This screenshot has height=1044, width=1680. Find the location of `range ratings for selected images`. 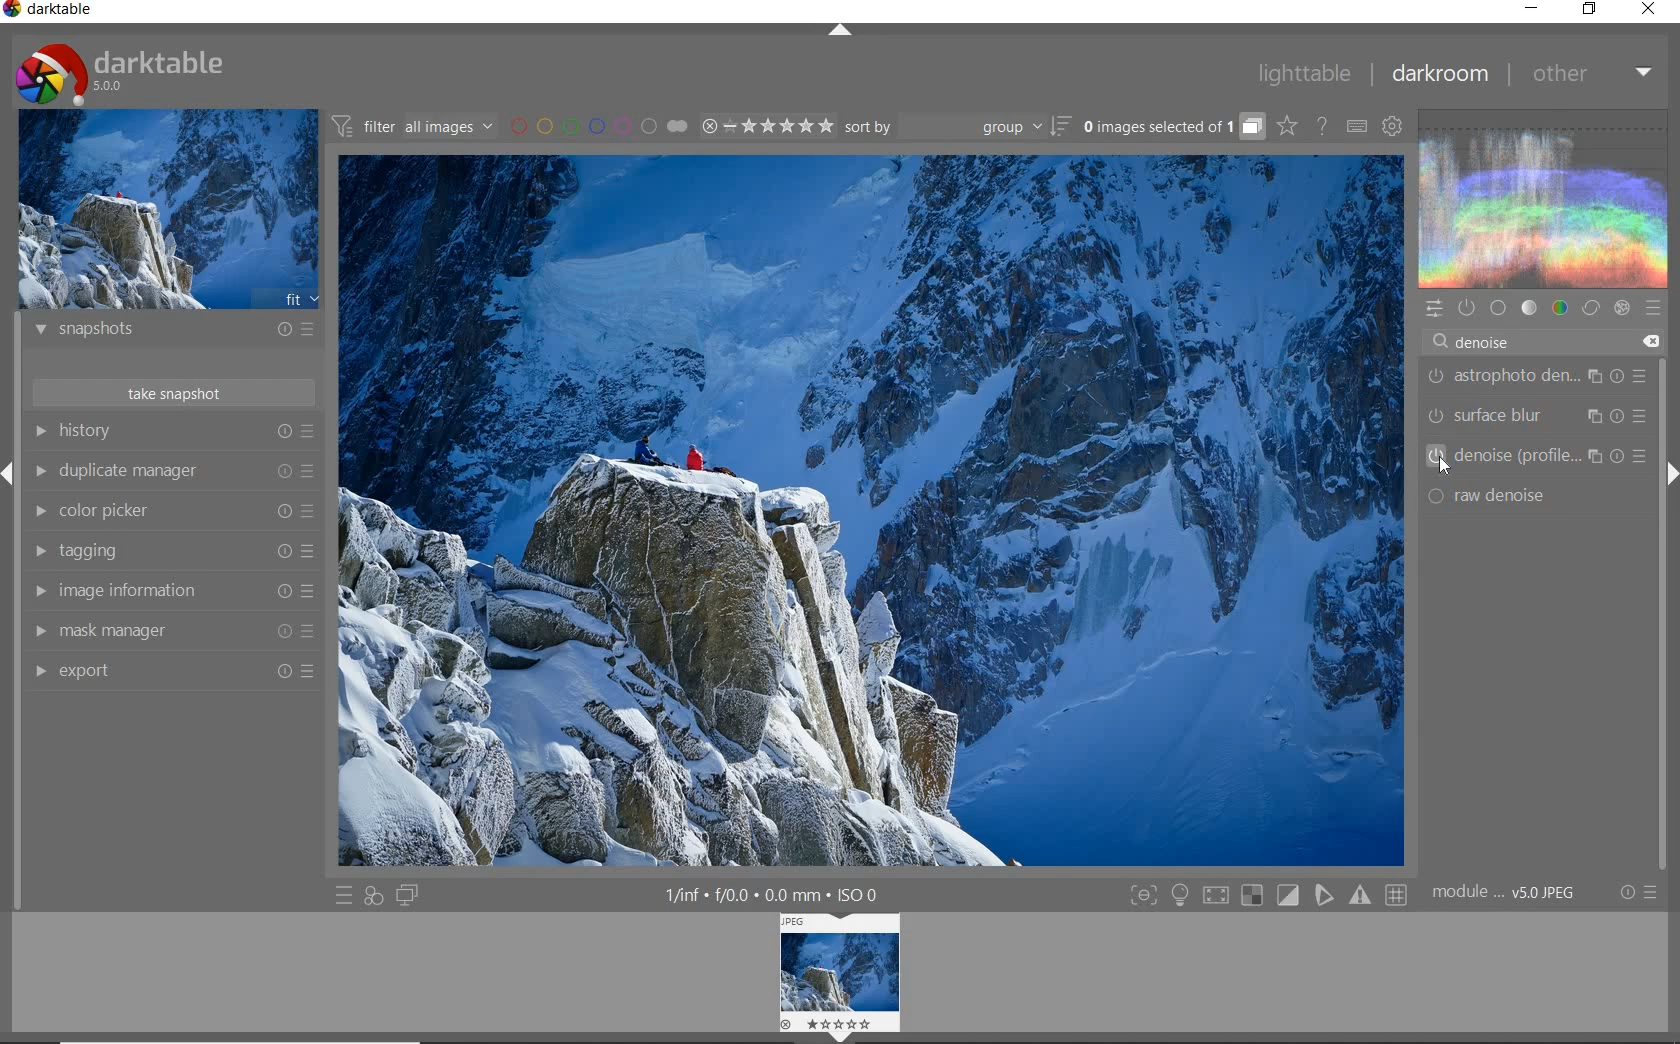

range ratings for selected images is located at coordinates (768, 126).